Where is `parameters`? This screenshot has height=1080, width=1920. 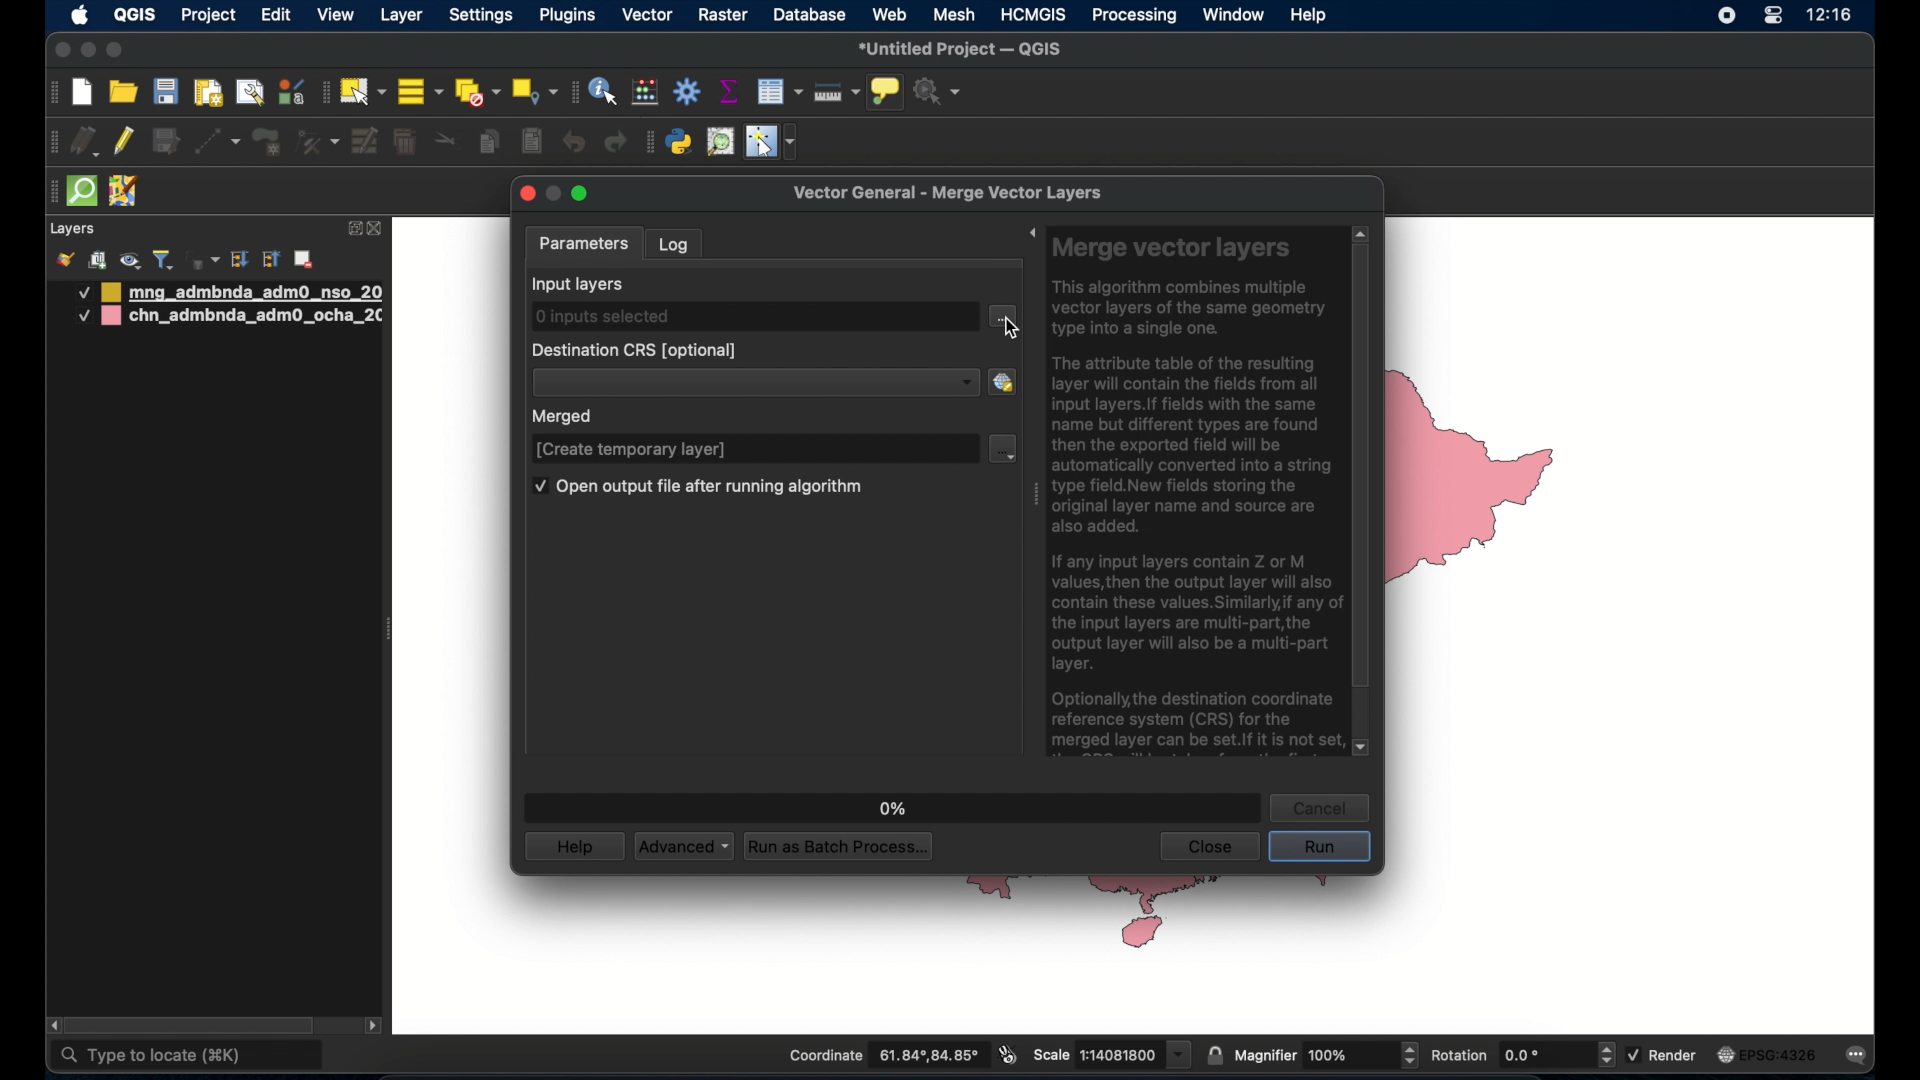
parameters is located at coordinates (584, 243).